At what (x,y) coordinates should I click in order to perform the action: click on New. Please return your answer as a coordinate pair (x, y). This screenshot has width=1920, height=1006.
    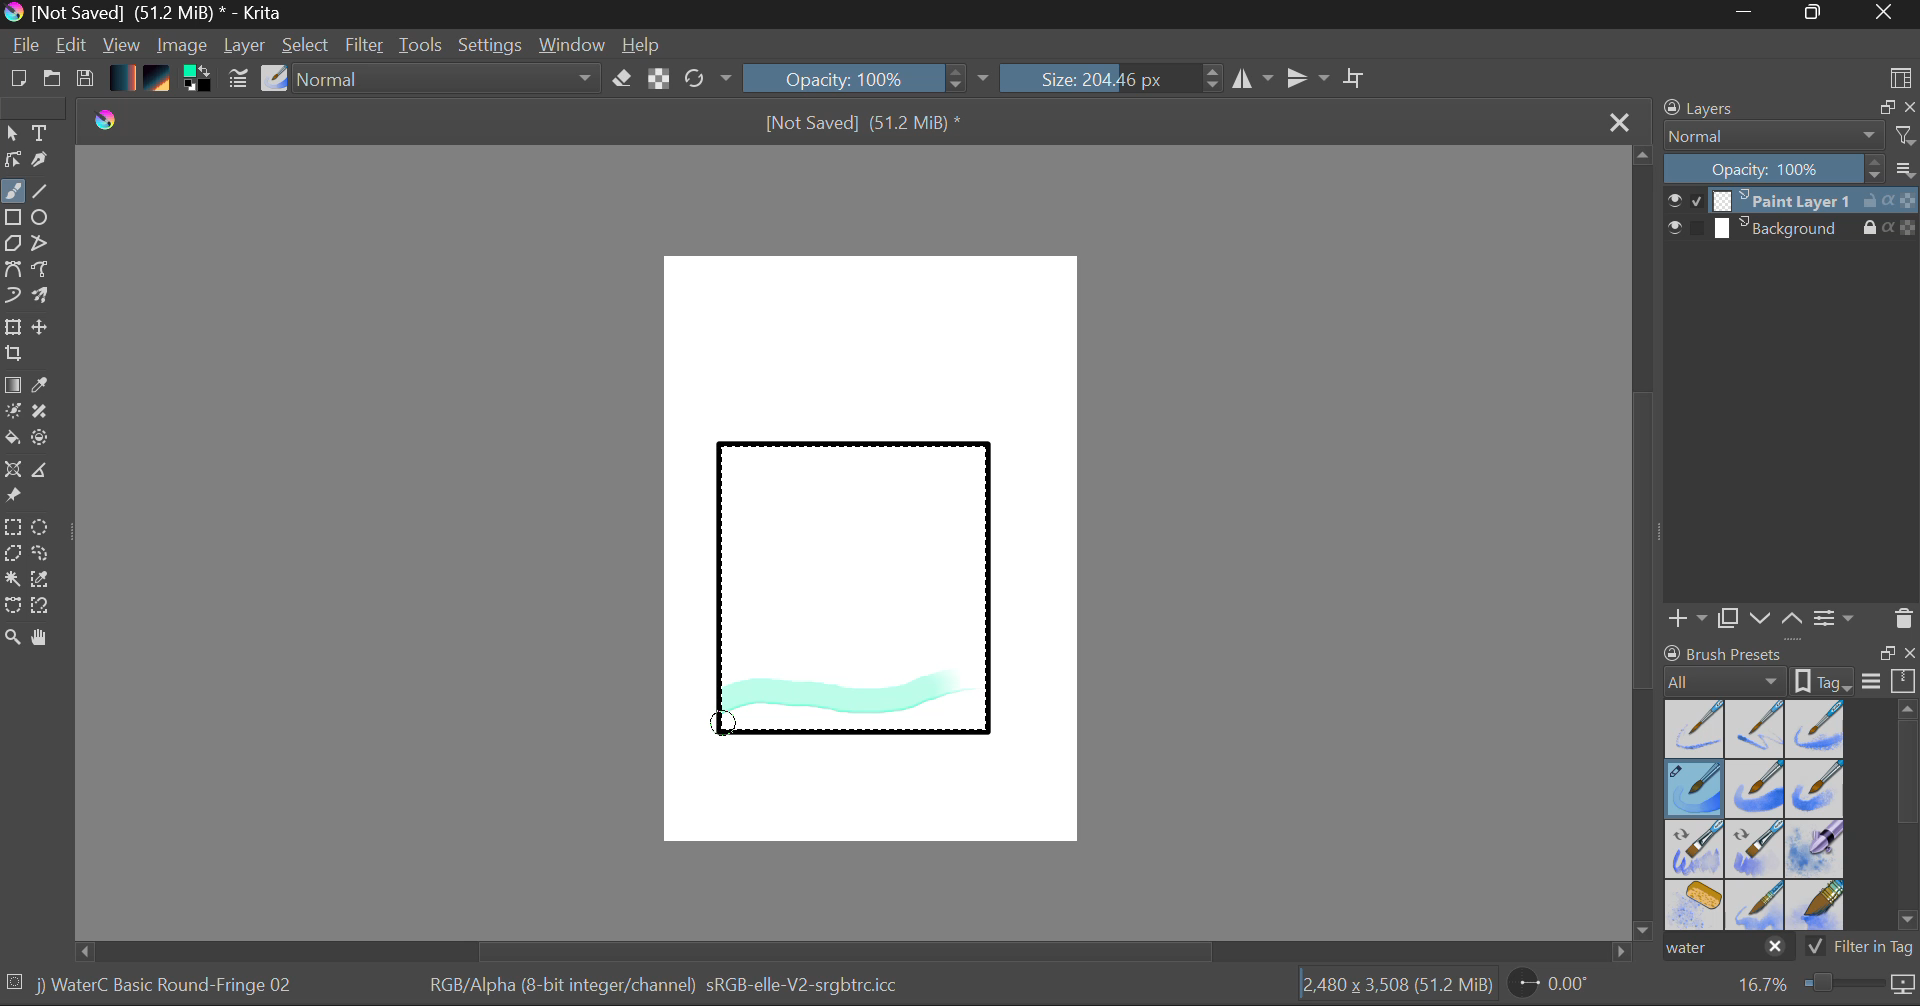
    Looking at the image, I should click on (17, 81).